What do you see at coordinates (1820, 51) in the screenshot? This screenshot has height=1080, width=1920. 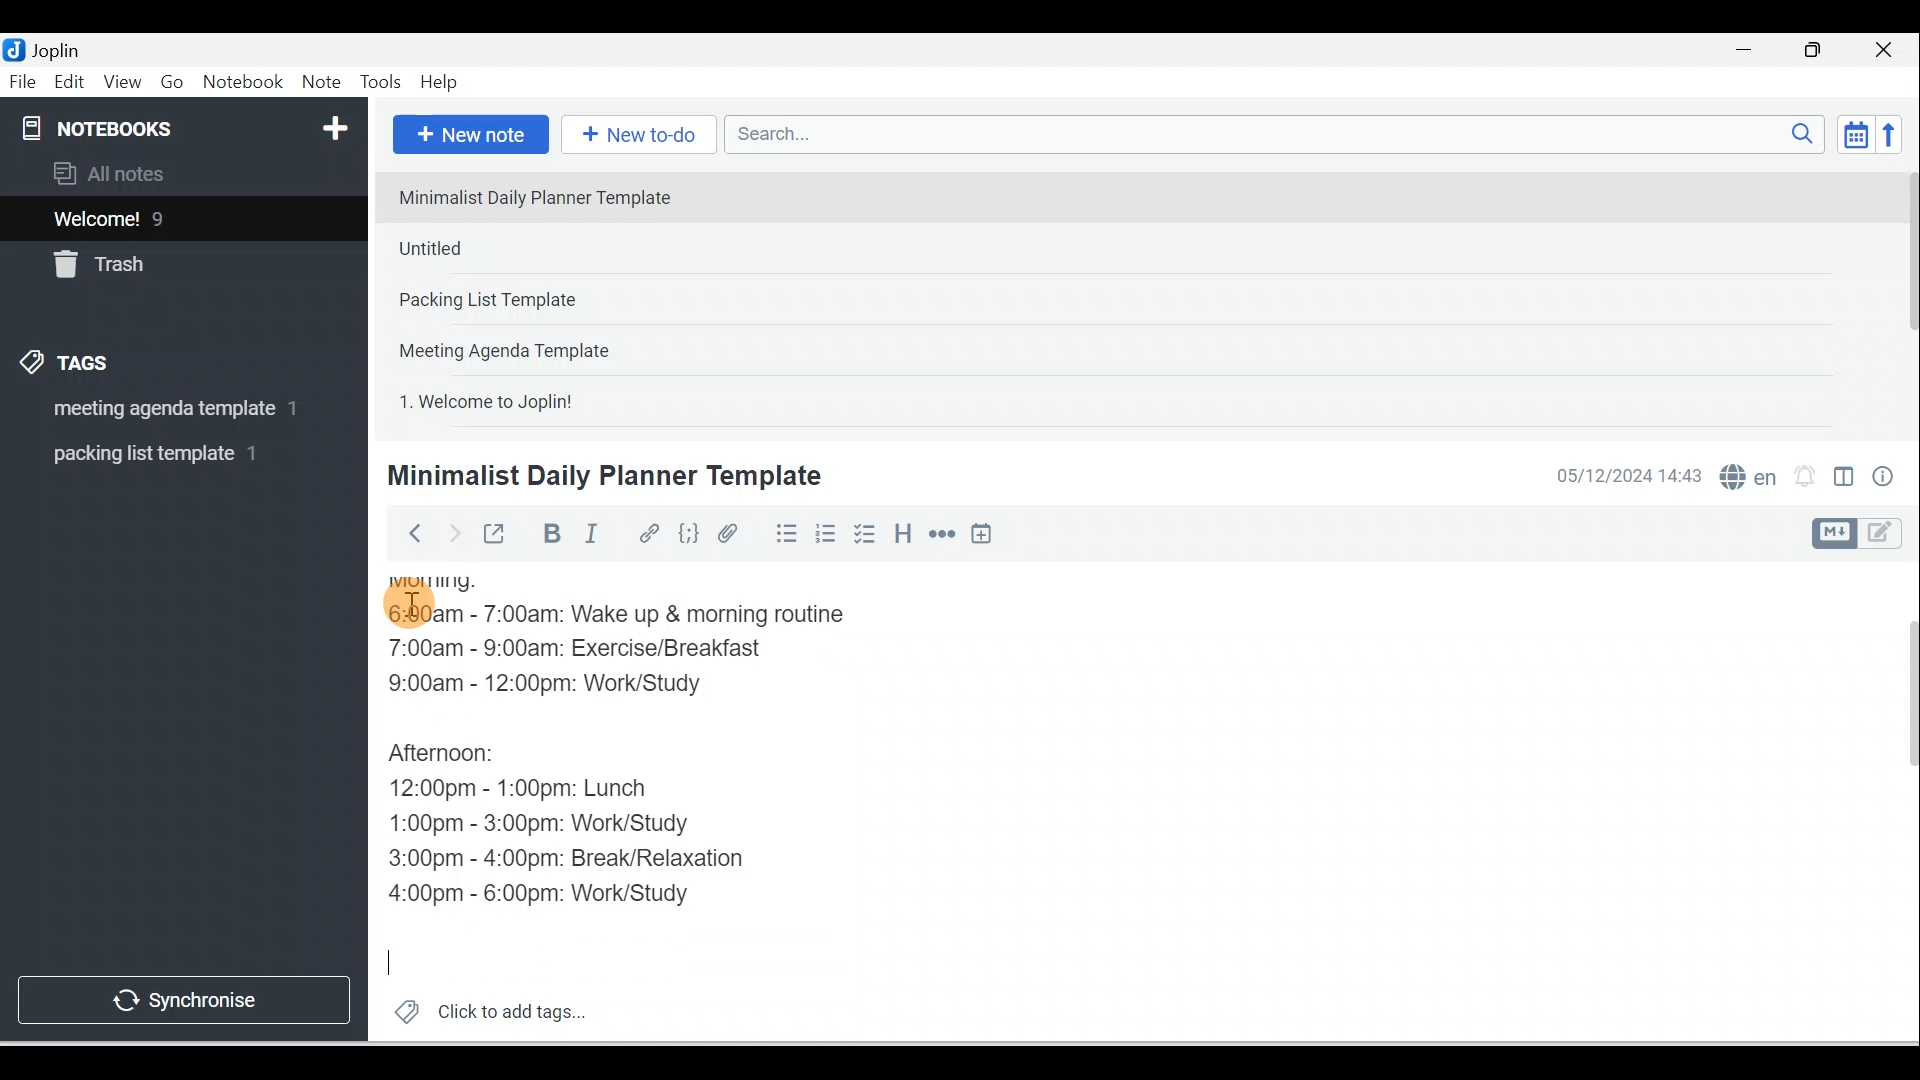 I see `Maximise` at bounding box center [1820, 51].